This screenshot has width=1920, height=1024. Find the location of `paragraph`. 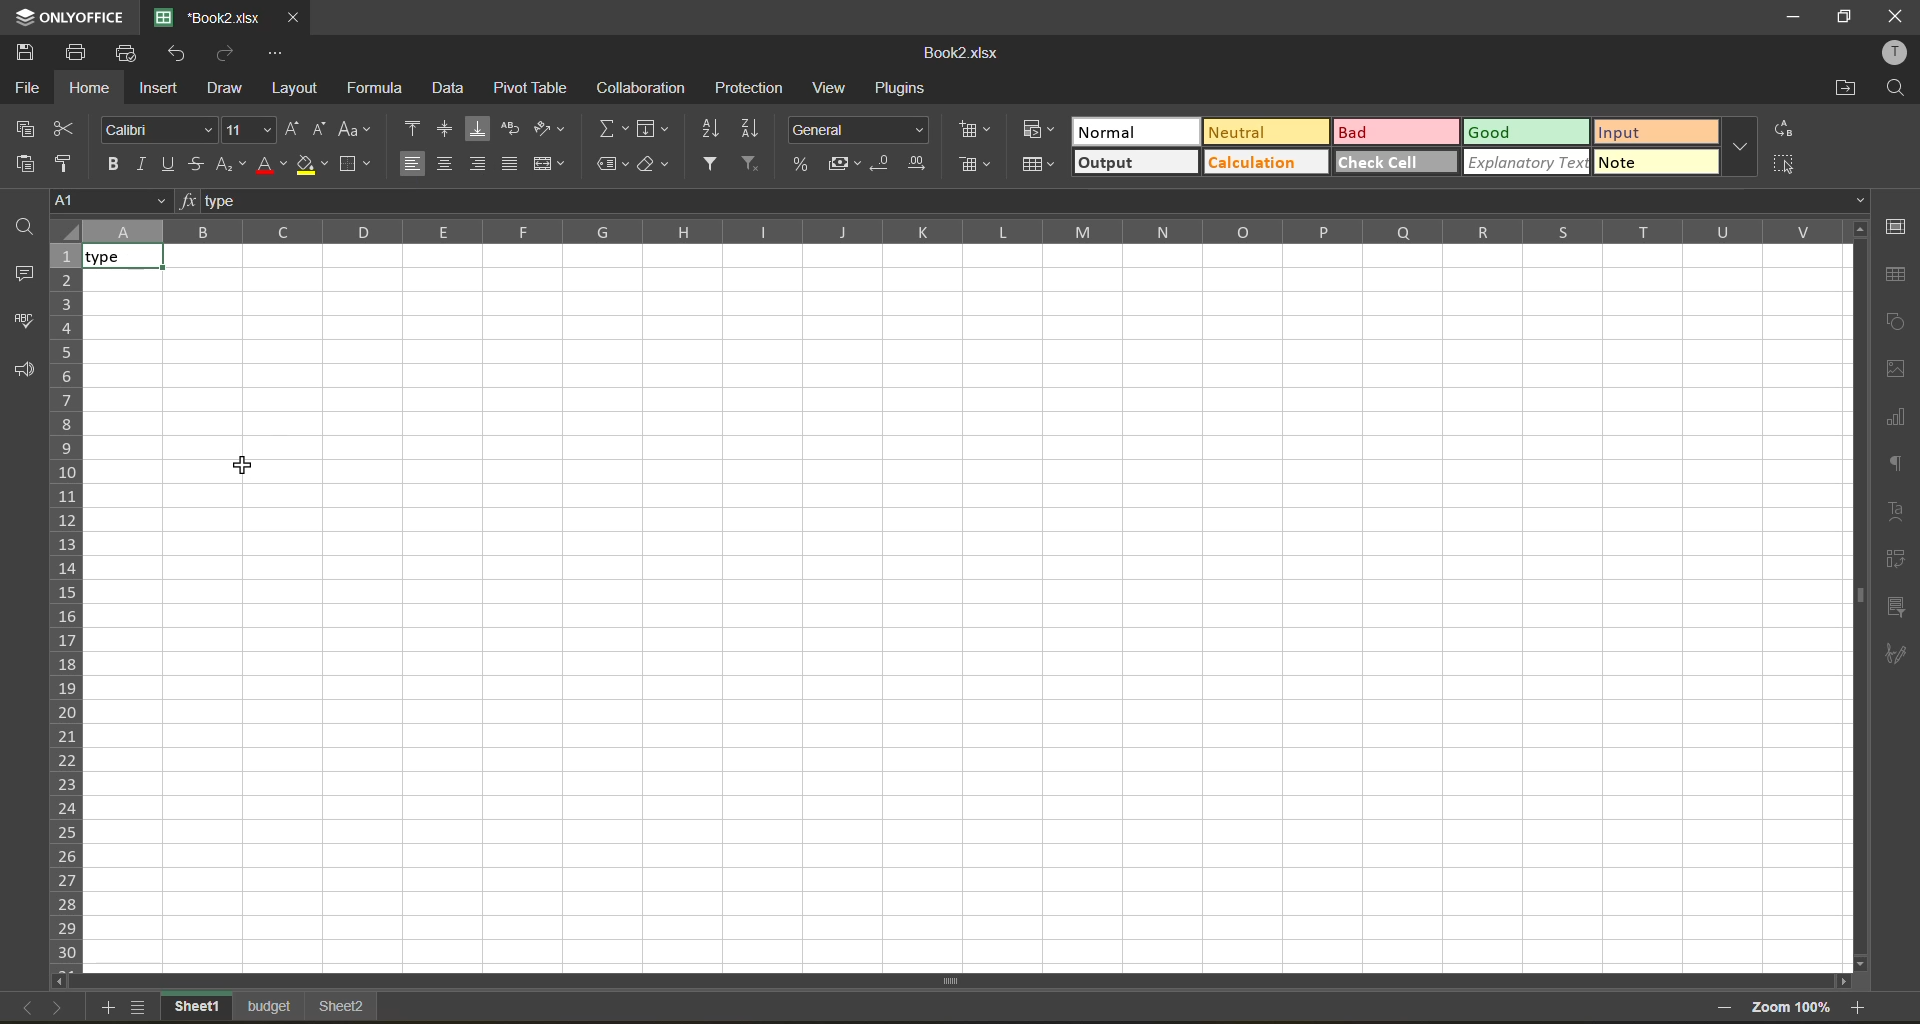

paragraph is located at coordinates (1897, 464).